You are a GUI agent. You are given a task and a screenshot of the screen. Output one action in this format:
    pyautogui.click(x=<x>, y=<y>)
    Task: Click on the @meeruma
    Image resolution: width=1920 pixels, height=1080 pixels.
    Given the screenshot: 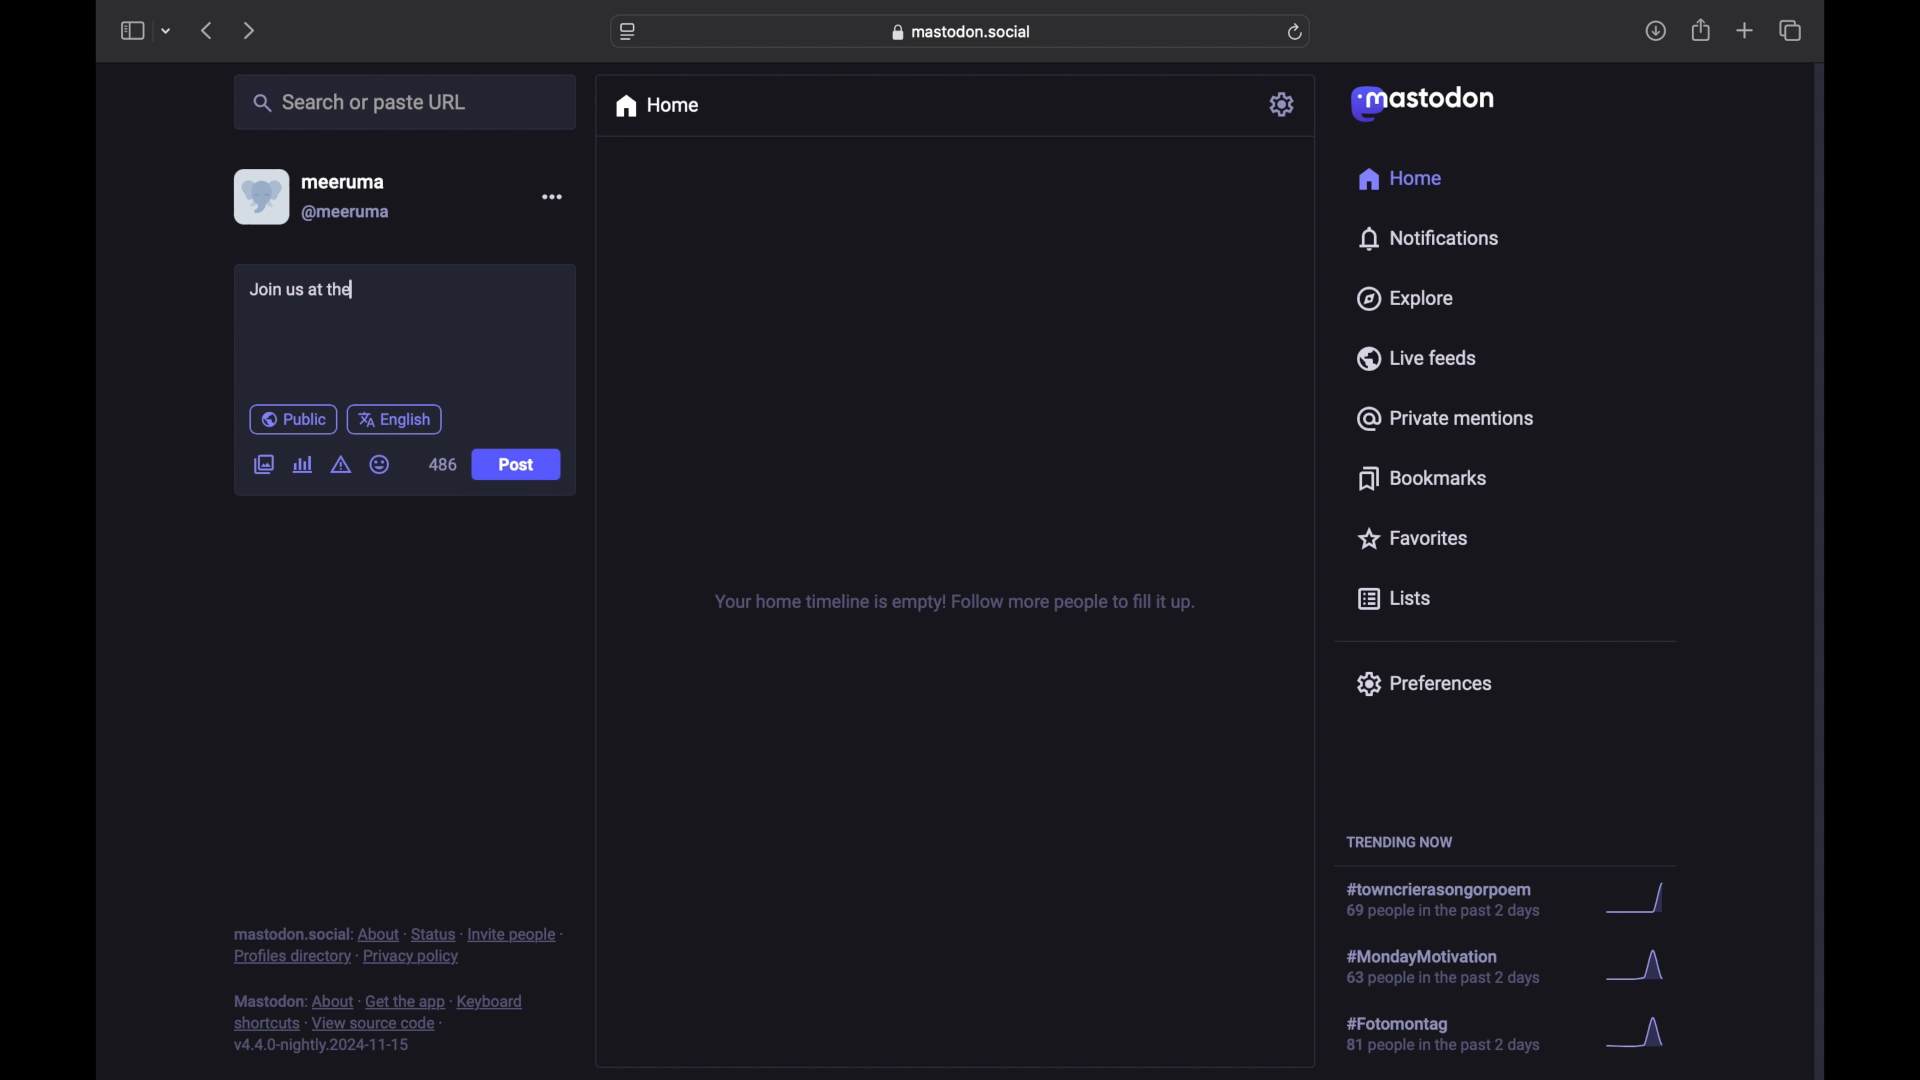 What is the action you would take?
    pyautogui.click(x=346, y=213)
    